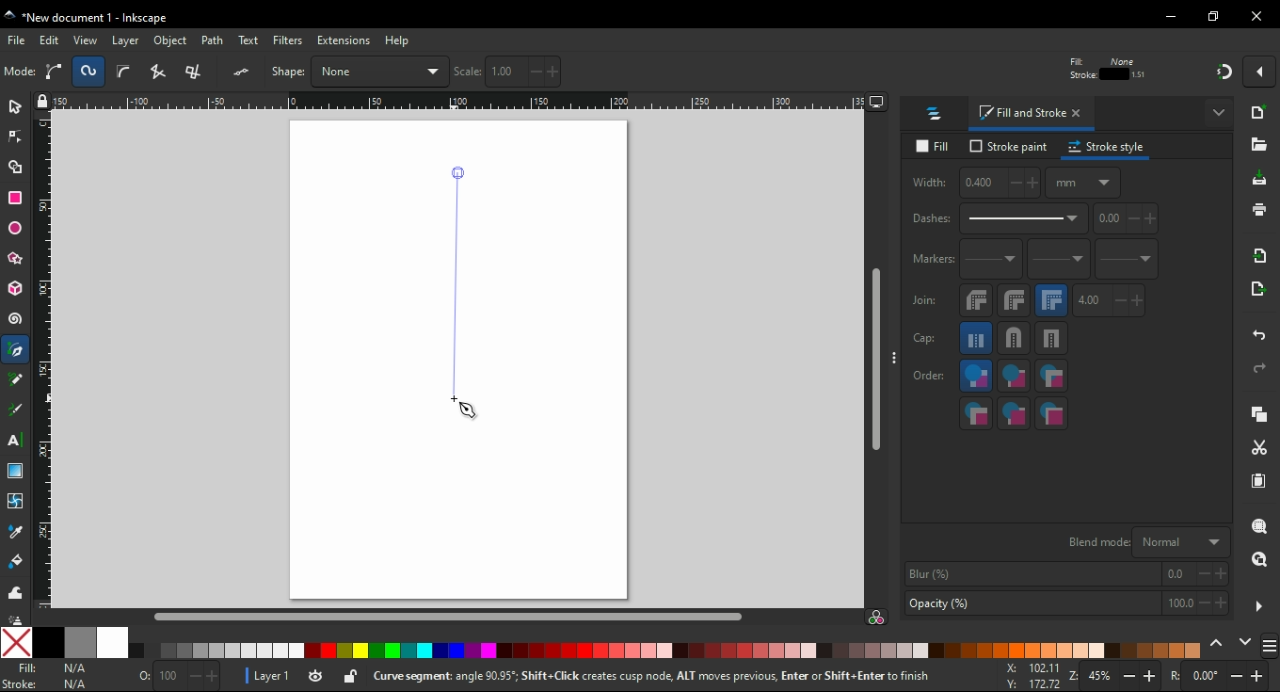  Describe the element at coordinates (1258, 368) in the screenshot. I see `redo` at that location.